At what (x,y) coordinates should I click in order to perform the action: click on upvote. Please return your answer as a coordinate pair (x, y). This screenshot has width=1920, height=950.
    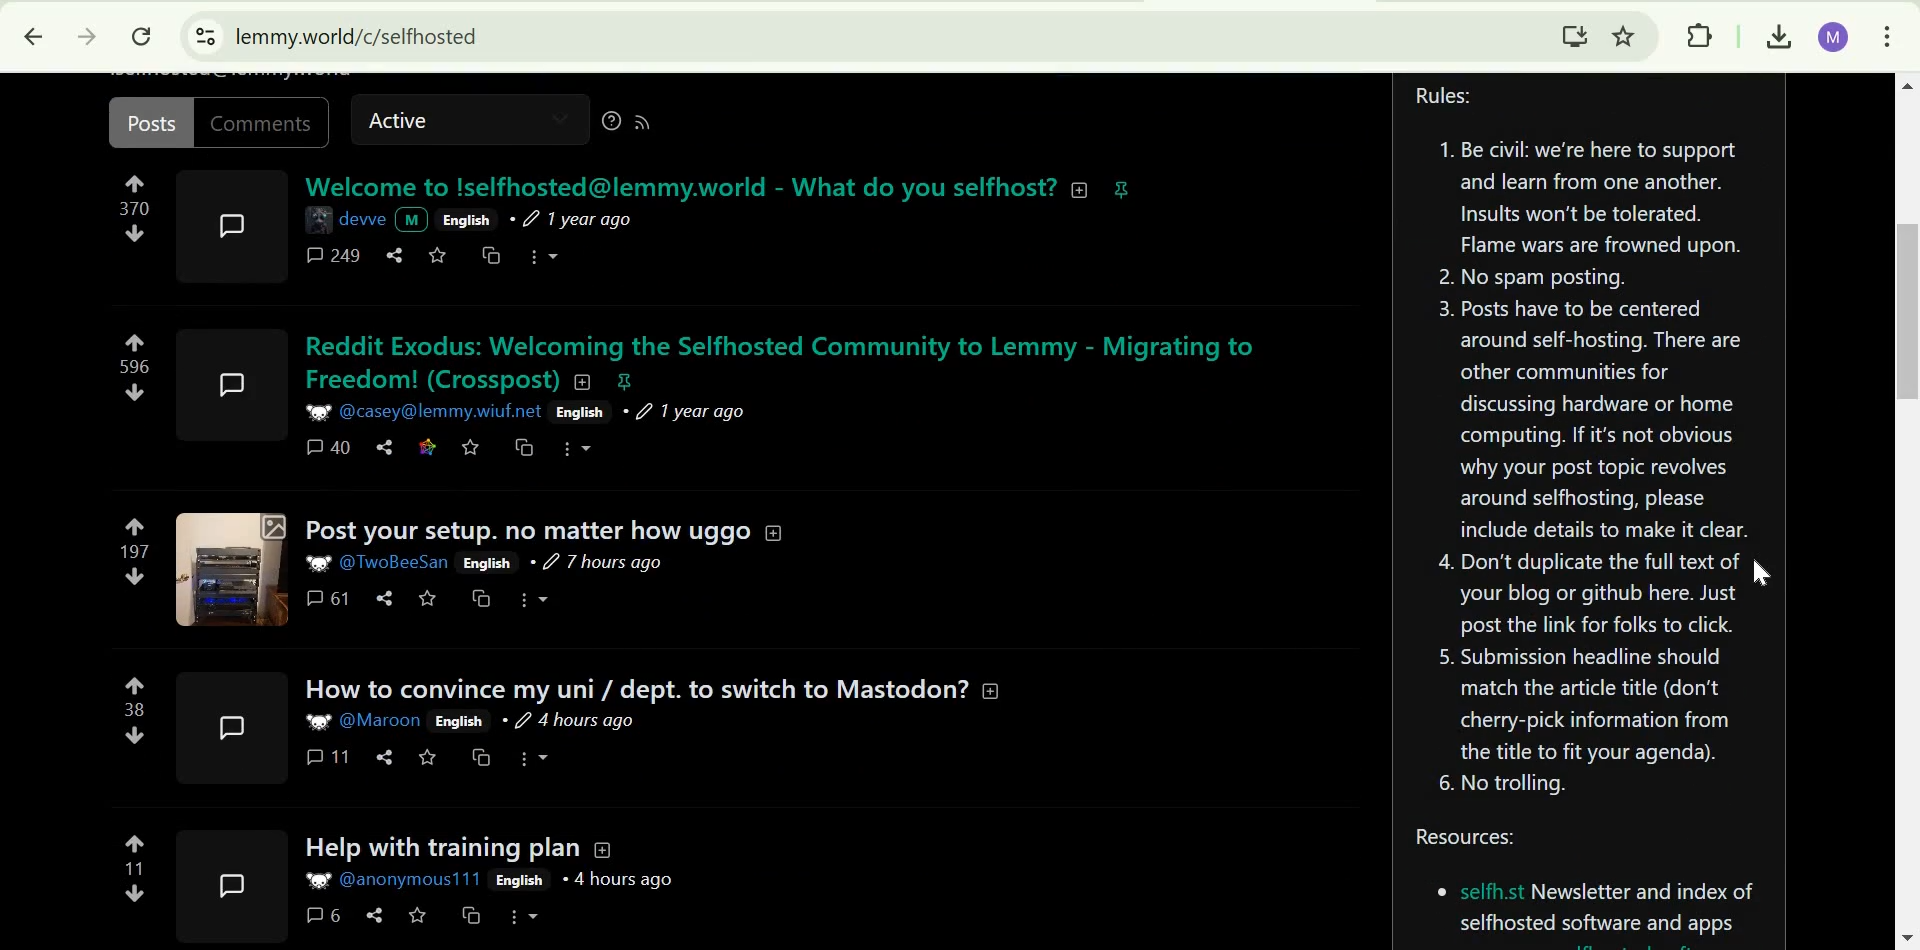
    Looking at the image, I should click on (134, 184).